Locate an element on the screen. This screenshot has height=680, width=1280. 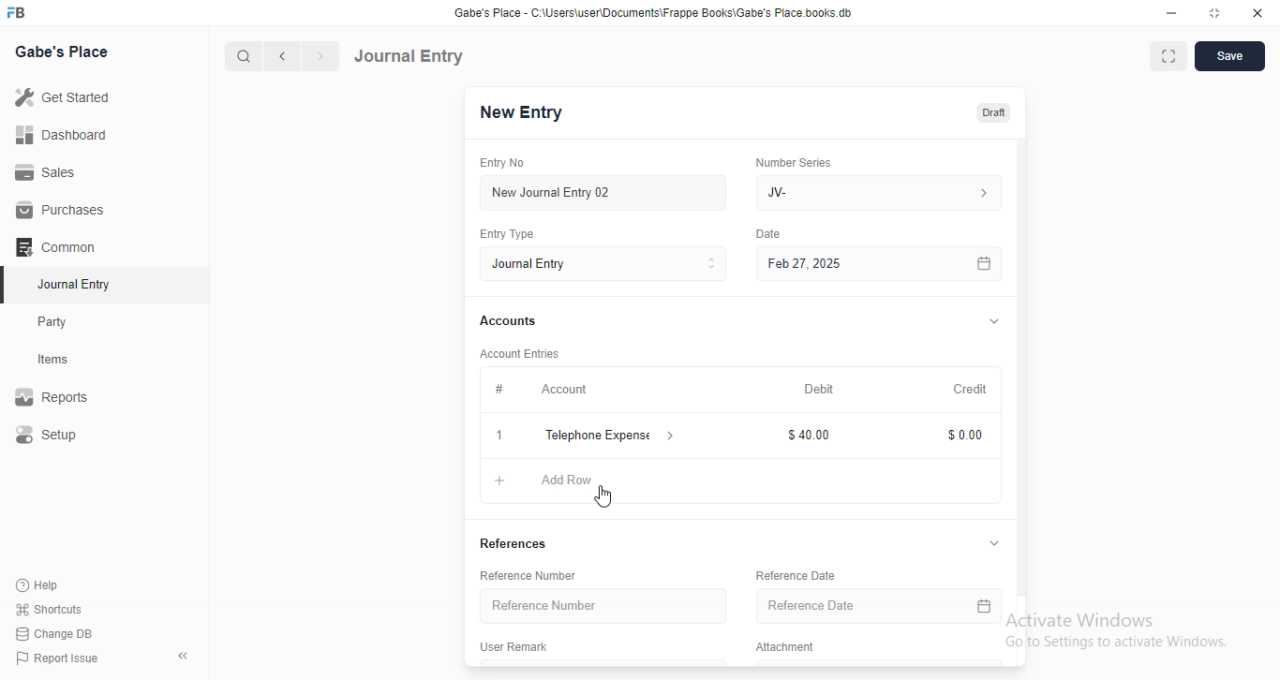
Credit is located at coordinates (971, 390).